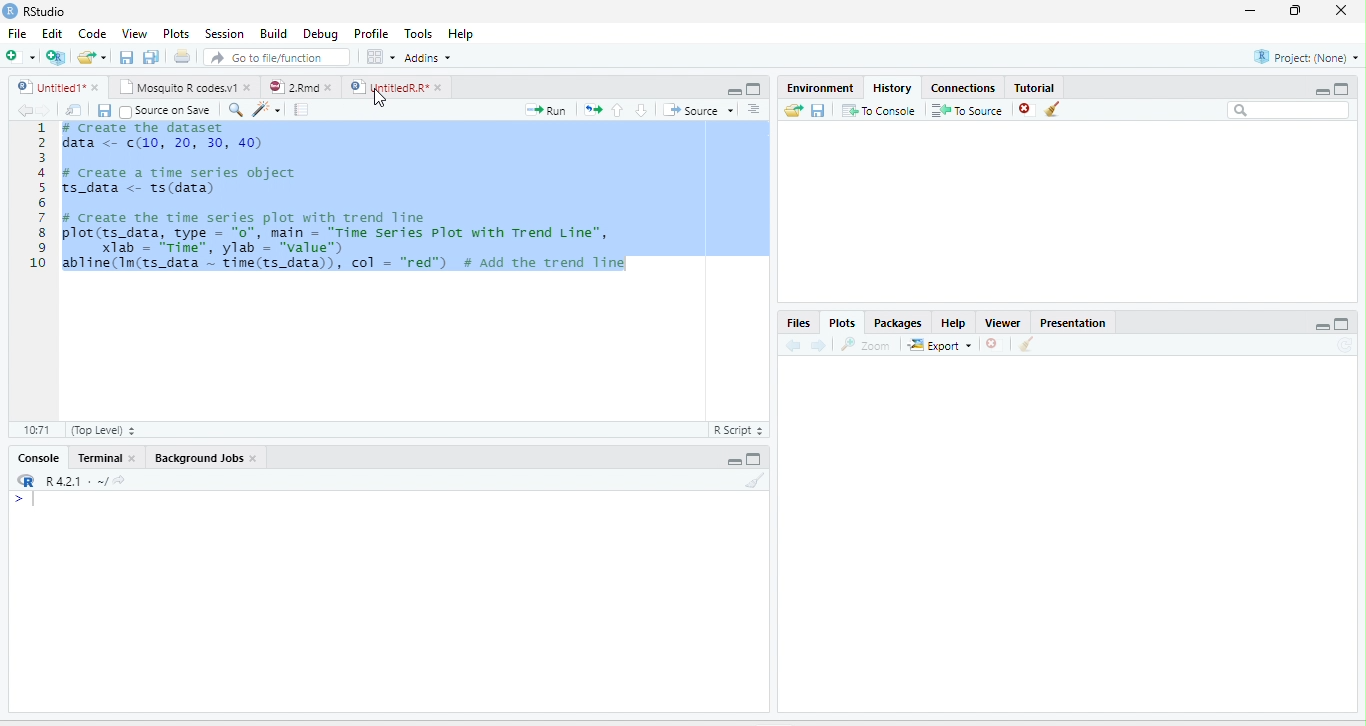 This screenshot has width=1366, height=726. What do you see at coordinates (822, 87) in the screenshot?
I see `Environment` at bounding box center [822, 87].